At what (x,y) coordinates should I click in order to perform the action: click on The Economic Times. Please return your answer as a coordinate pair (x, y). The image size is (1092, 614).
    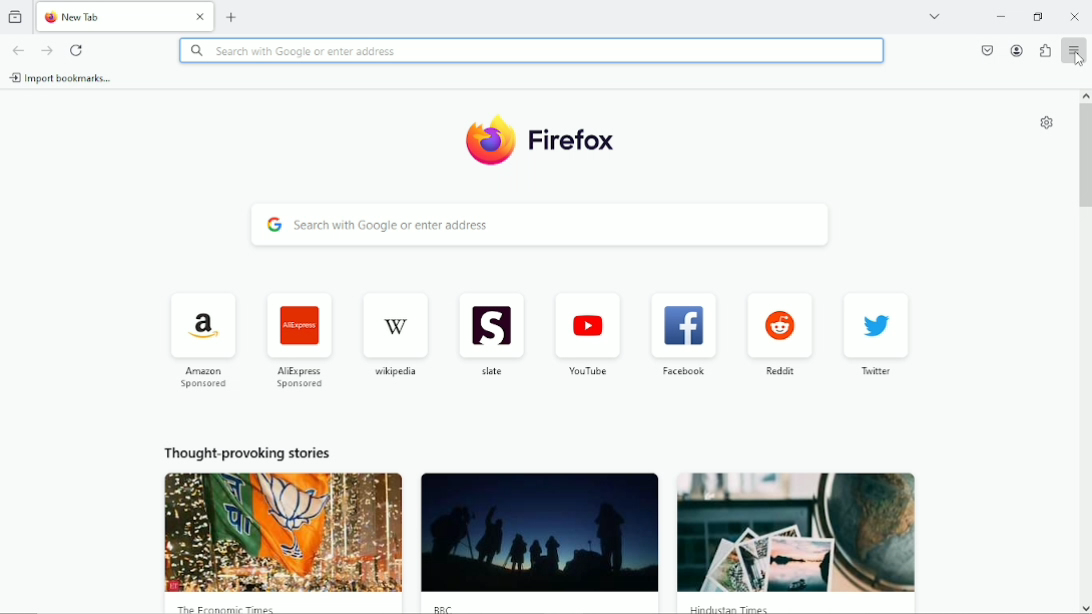
    Looking at the image, I should click on (232, 608).